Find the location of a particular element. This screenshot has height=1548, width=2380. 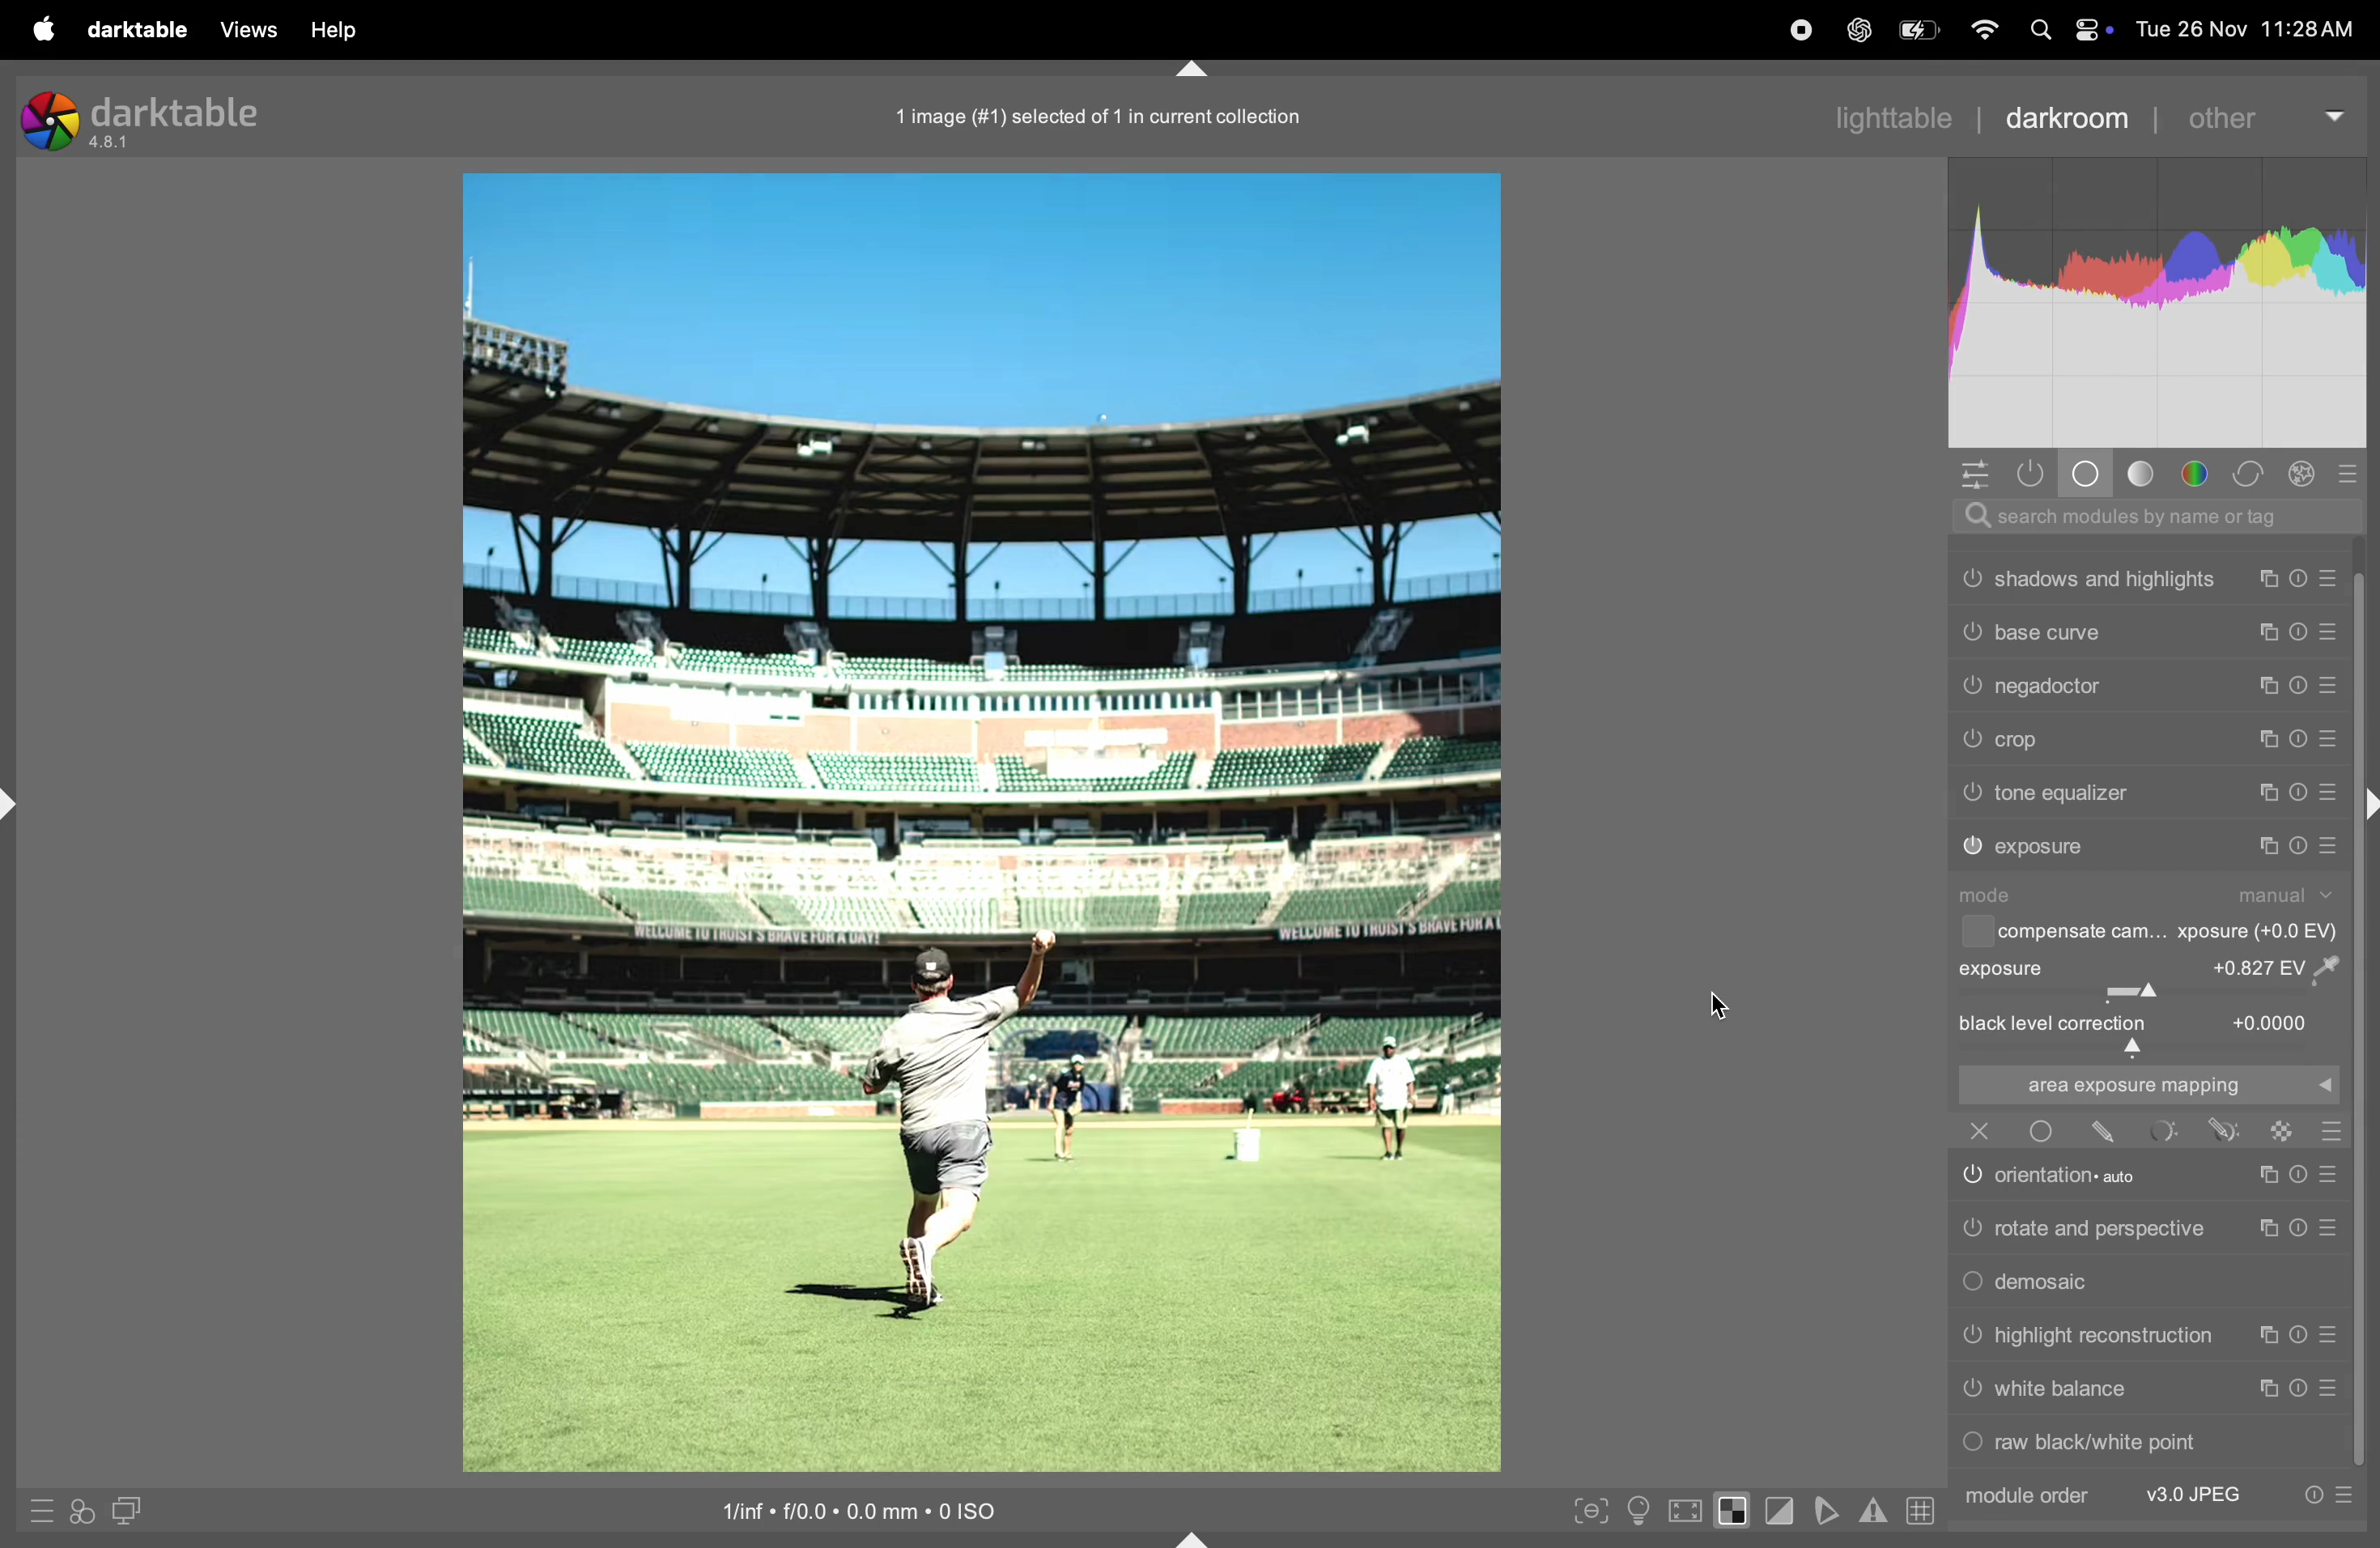

Value  is located at coordinates (2273, 1021).